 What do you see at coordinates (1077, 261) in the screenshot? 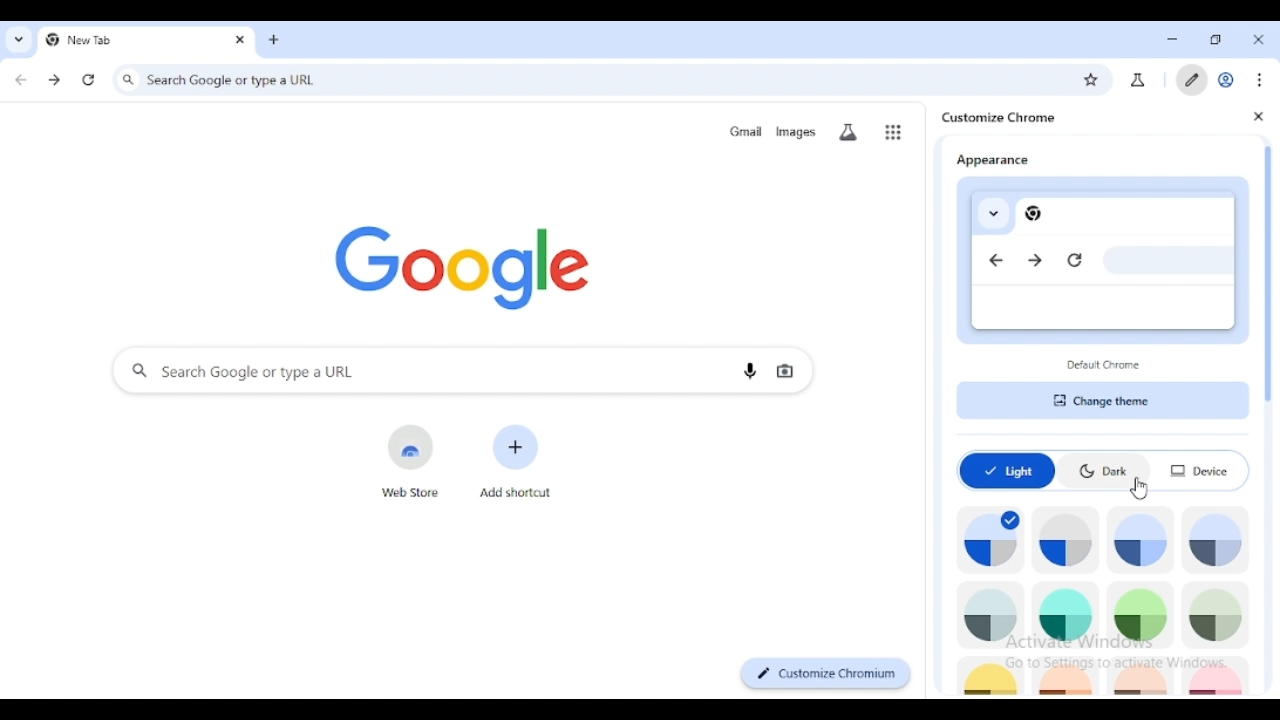
I see `reload` at bounding box center [1077, 261].